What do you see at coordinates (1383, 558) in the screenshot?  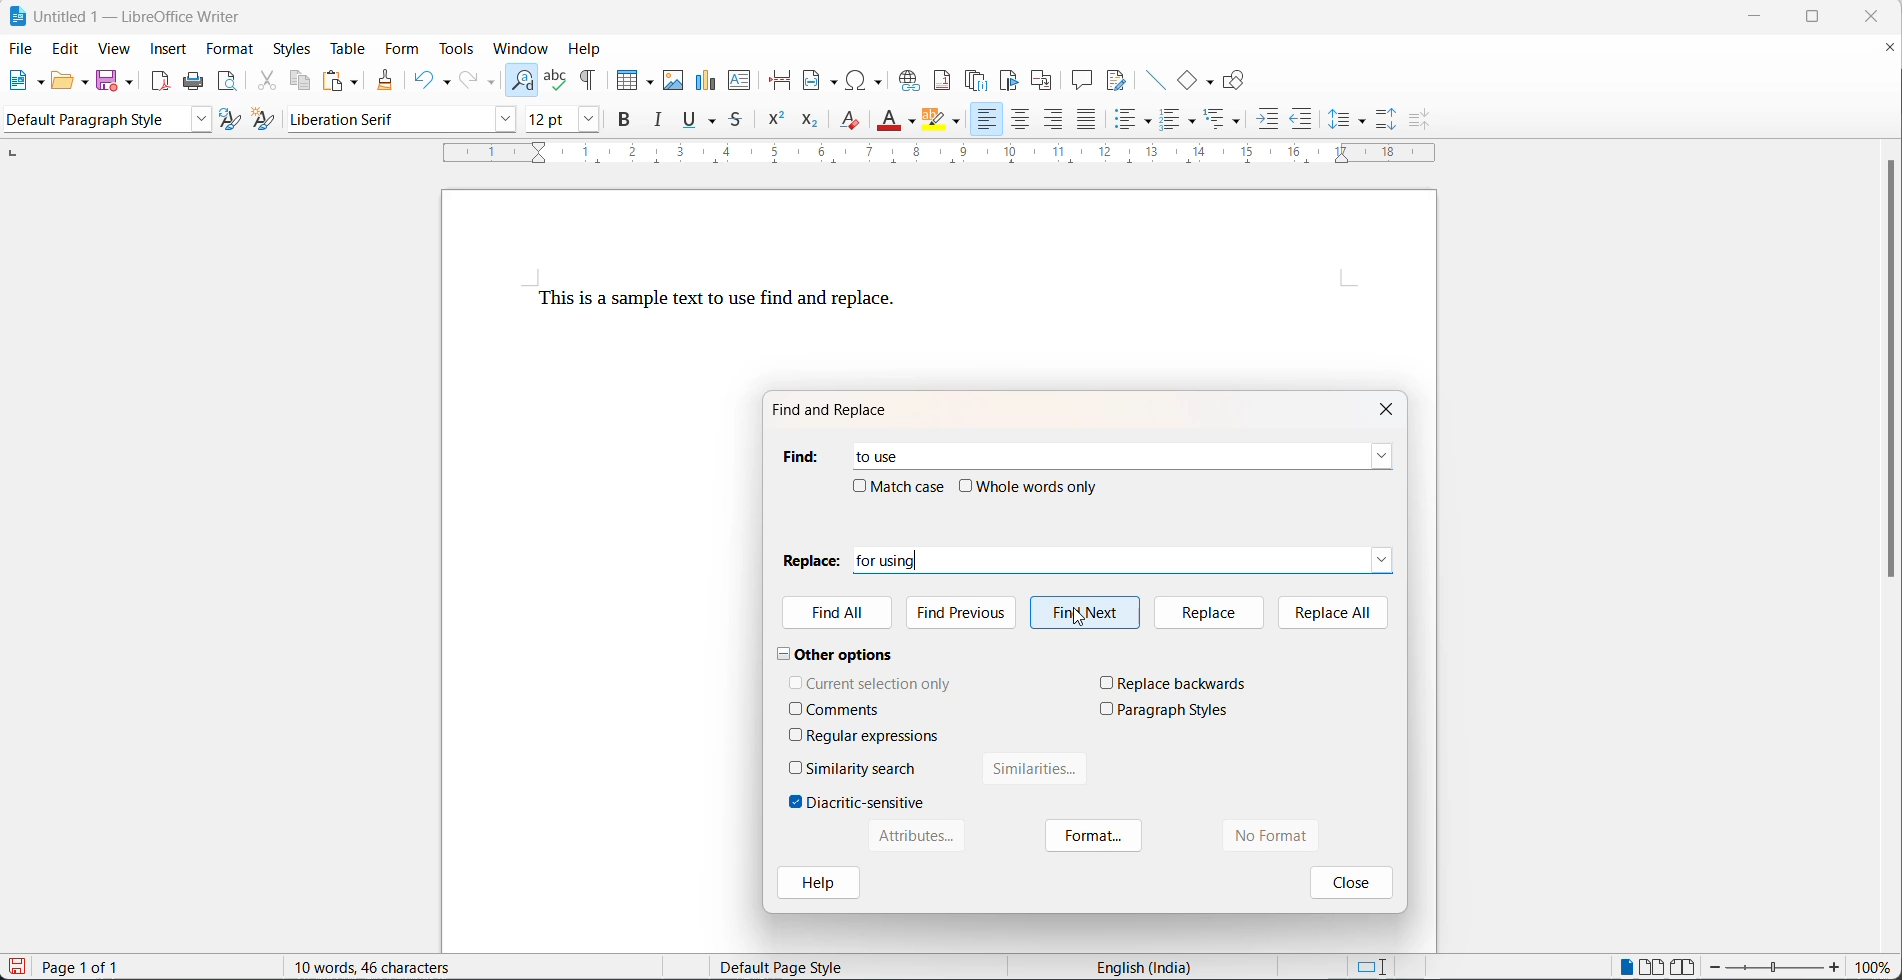 I see `replace dropdown button` at bounding box center [1383, 558].